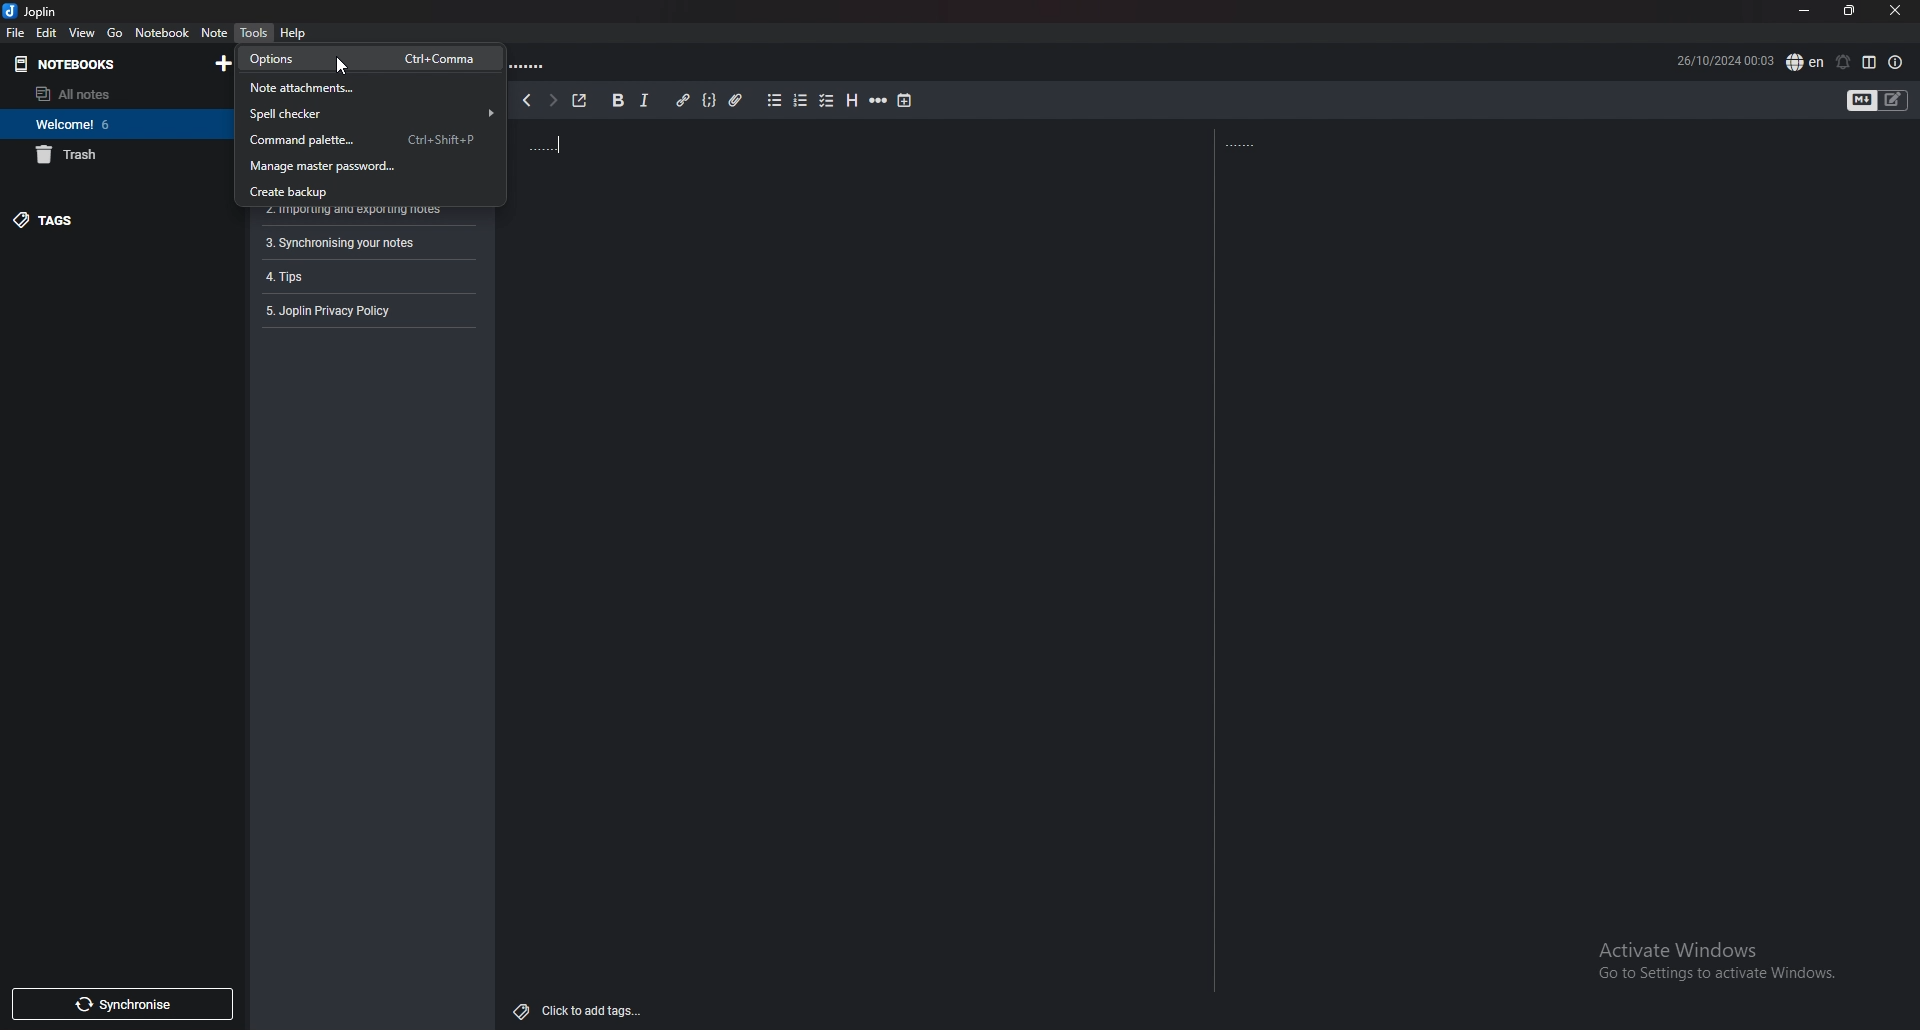 This screenshot has height=1030, width=1920. Describe the element at coordinates (580, 1005) in the screenshot. I see `Click to add tags...` at that location.